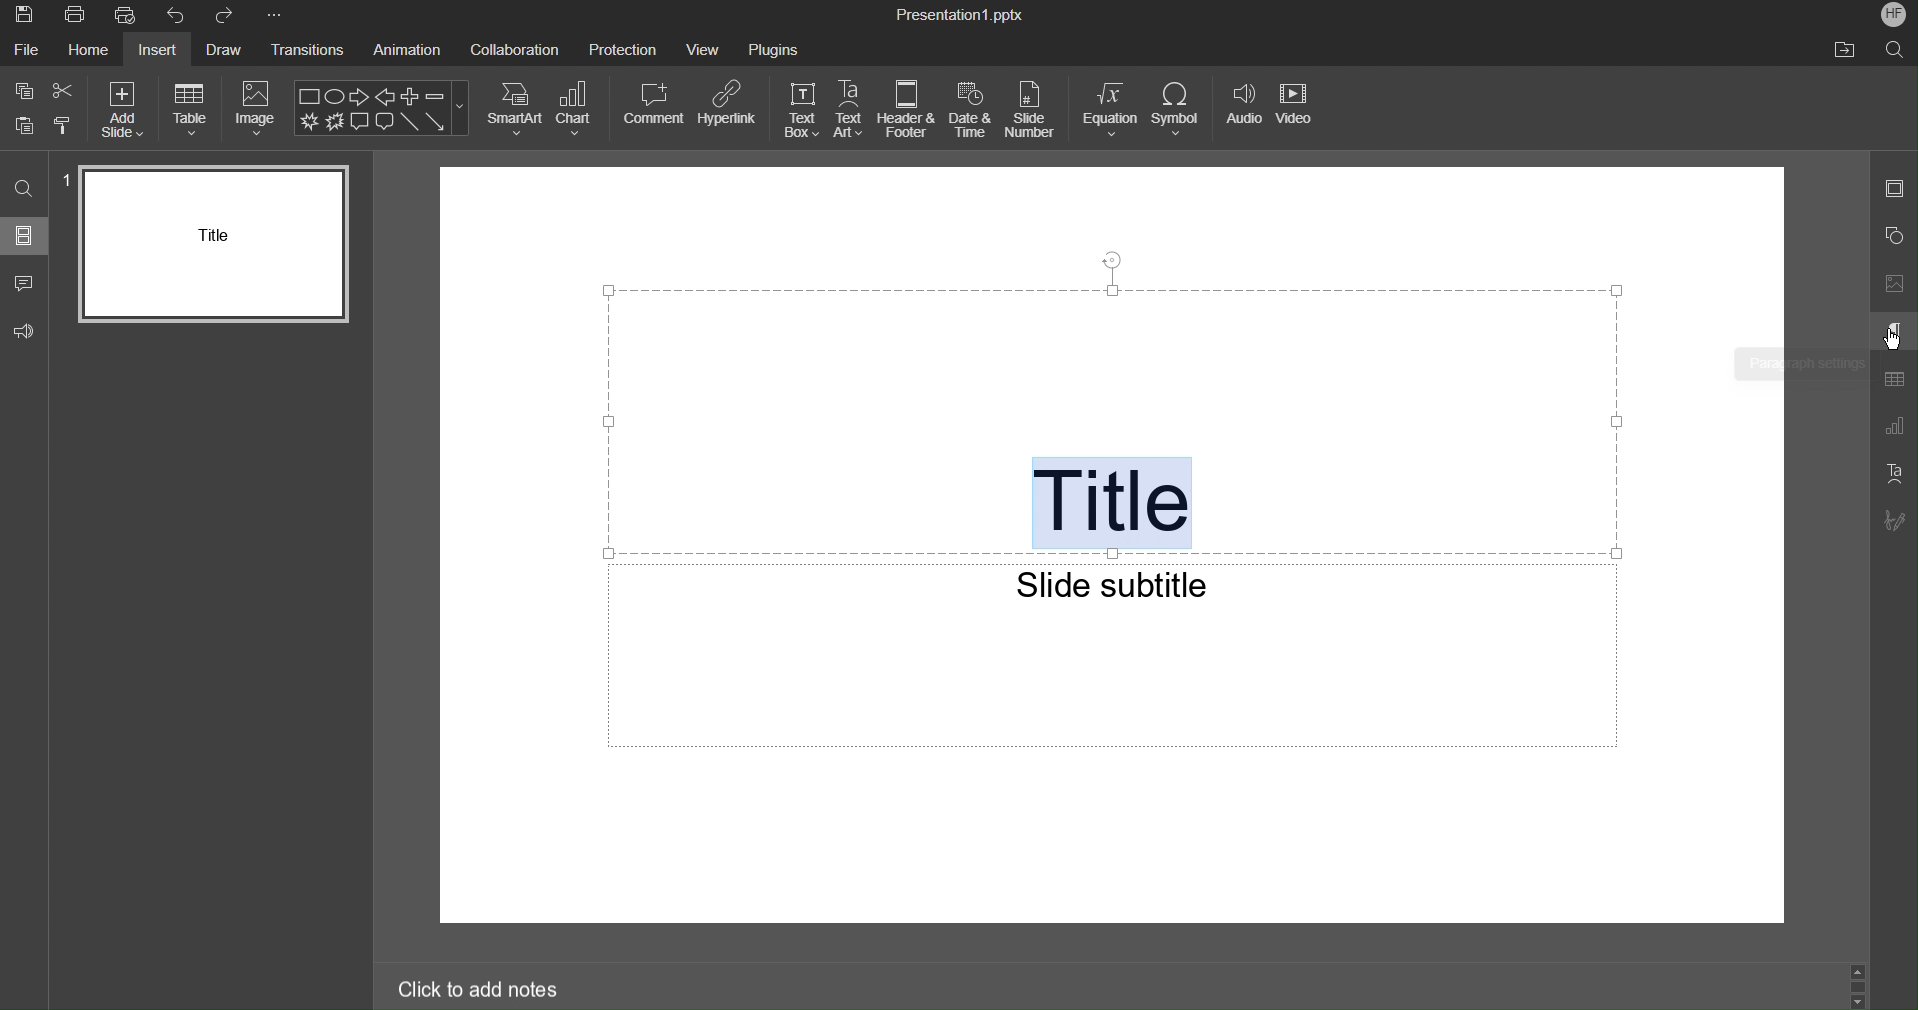  What do you see at coordinates (519, 53) in the screenshot?
I see `Collaboration` at bounding box center [519, 53].